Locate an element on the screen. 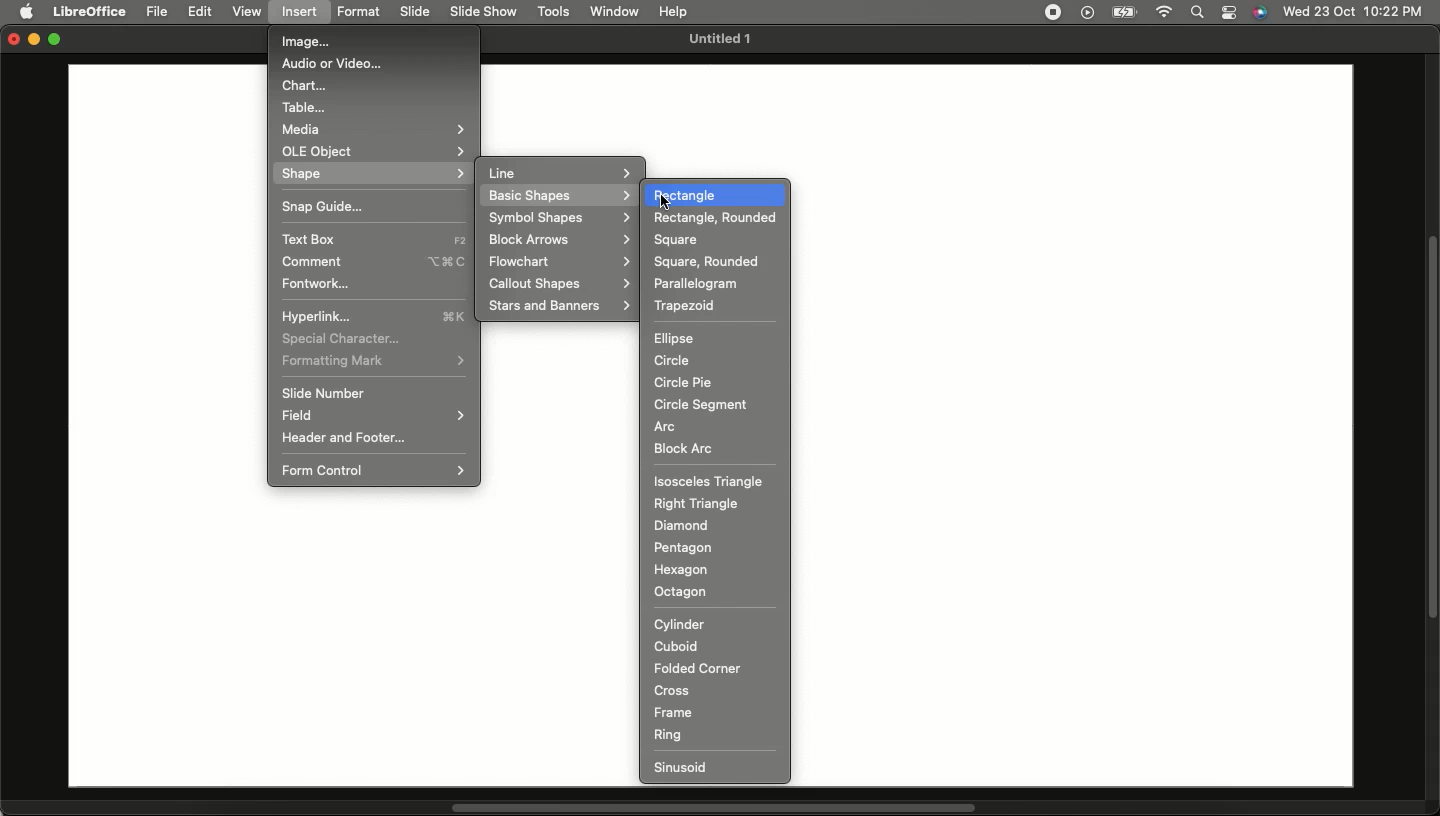  Isosceles triangle is located at coordinates (710, 481).